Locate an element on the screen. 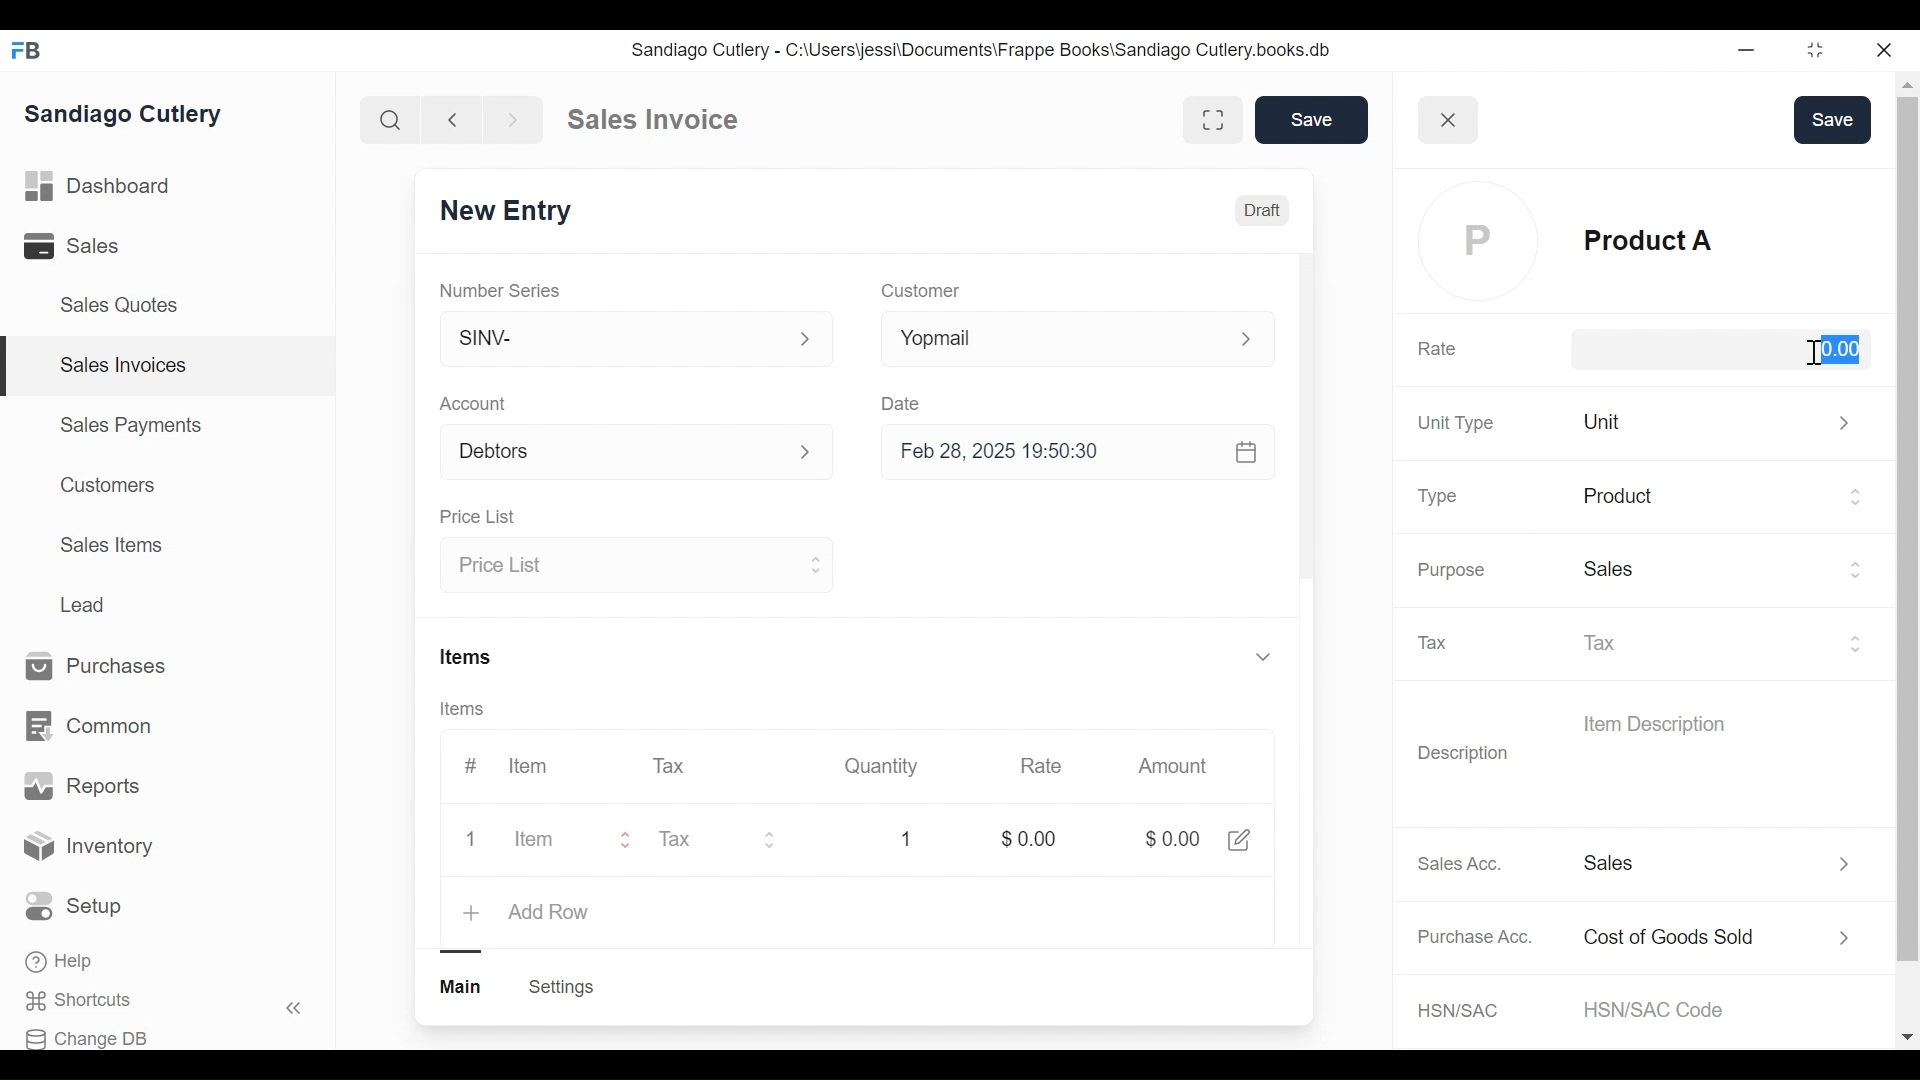 The width and height of the screenshot is (1920, 1080). v is located at coordinates (1262, 658).